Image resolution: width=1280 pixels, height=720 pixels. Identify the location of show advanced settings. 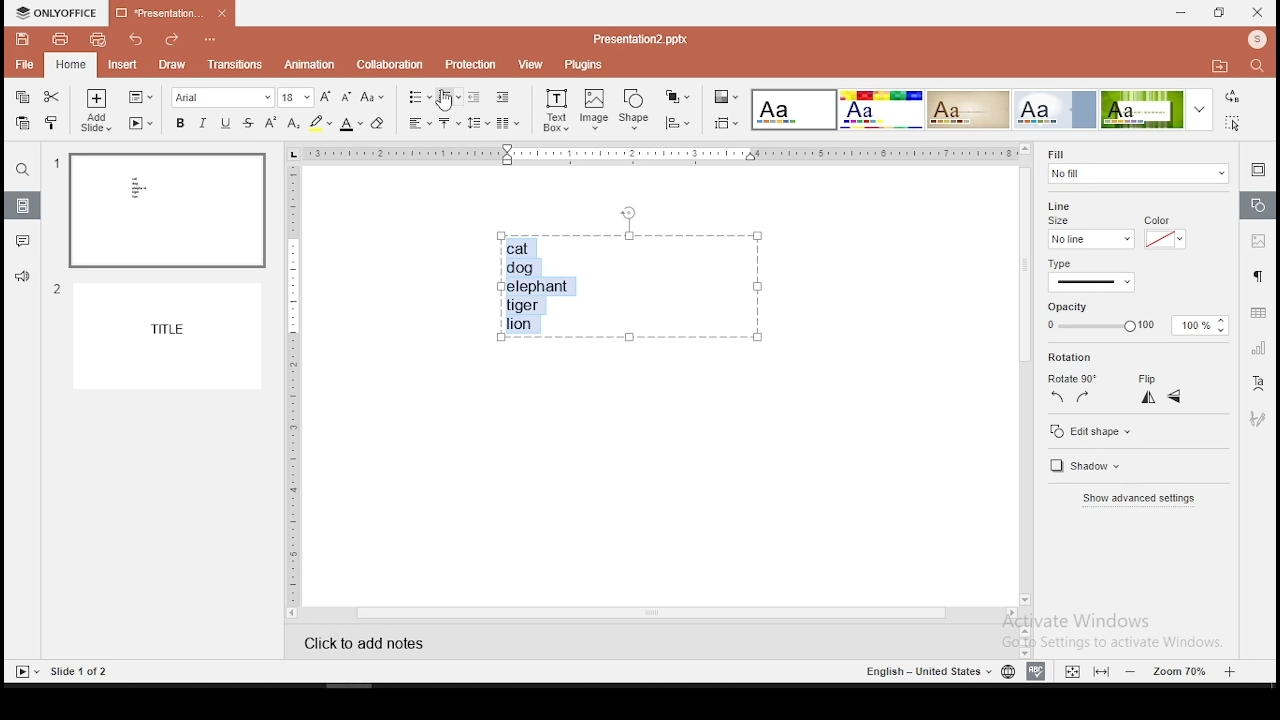
(1136, 499).